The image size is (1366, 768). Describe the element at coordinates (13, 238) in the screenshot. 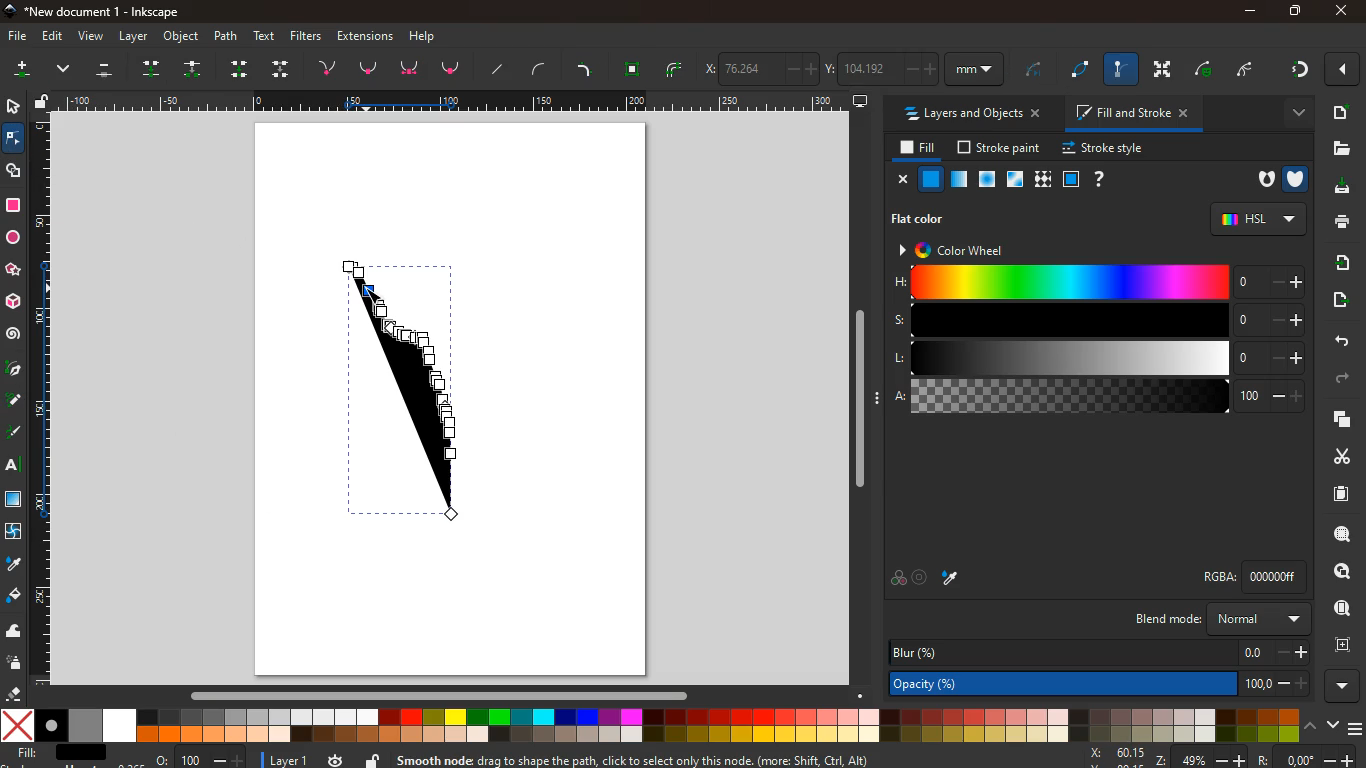

I see `circle` at that location.